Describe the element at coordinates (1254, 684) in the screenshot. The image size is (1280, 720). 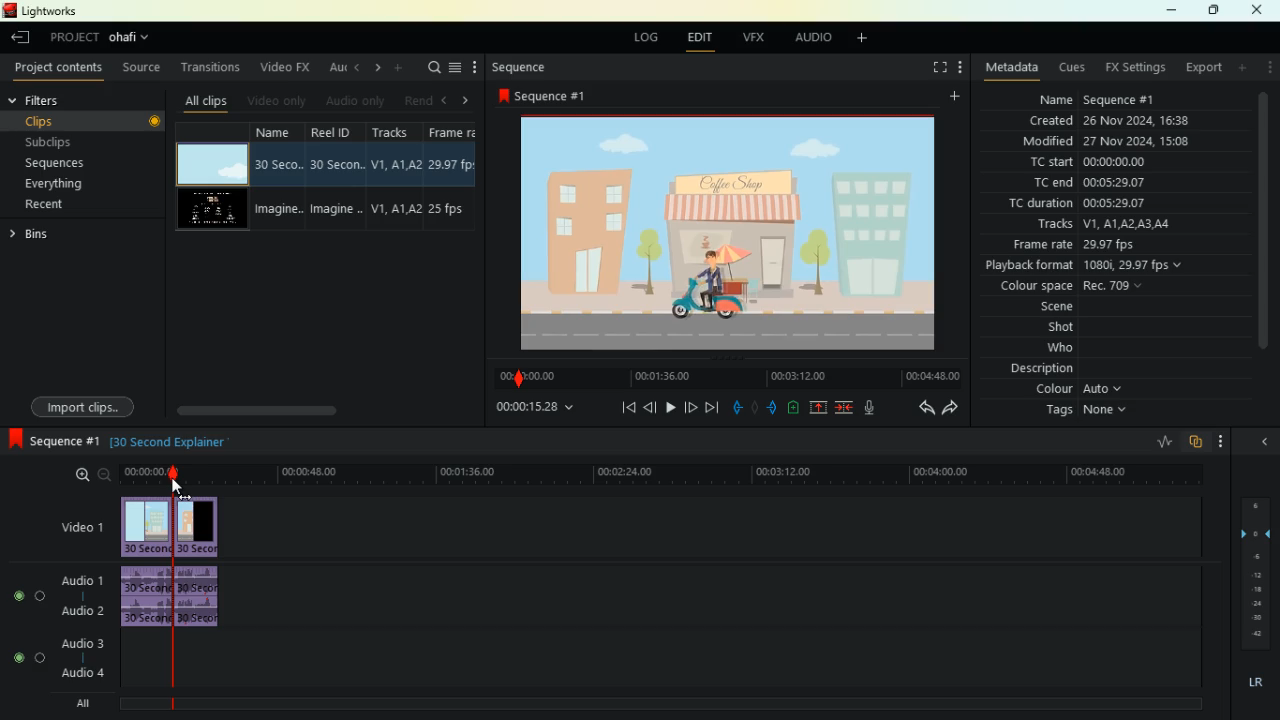
I see `lr` at that location.